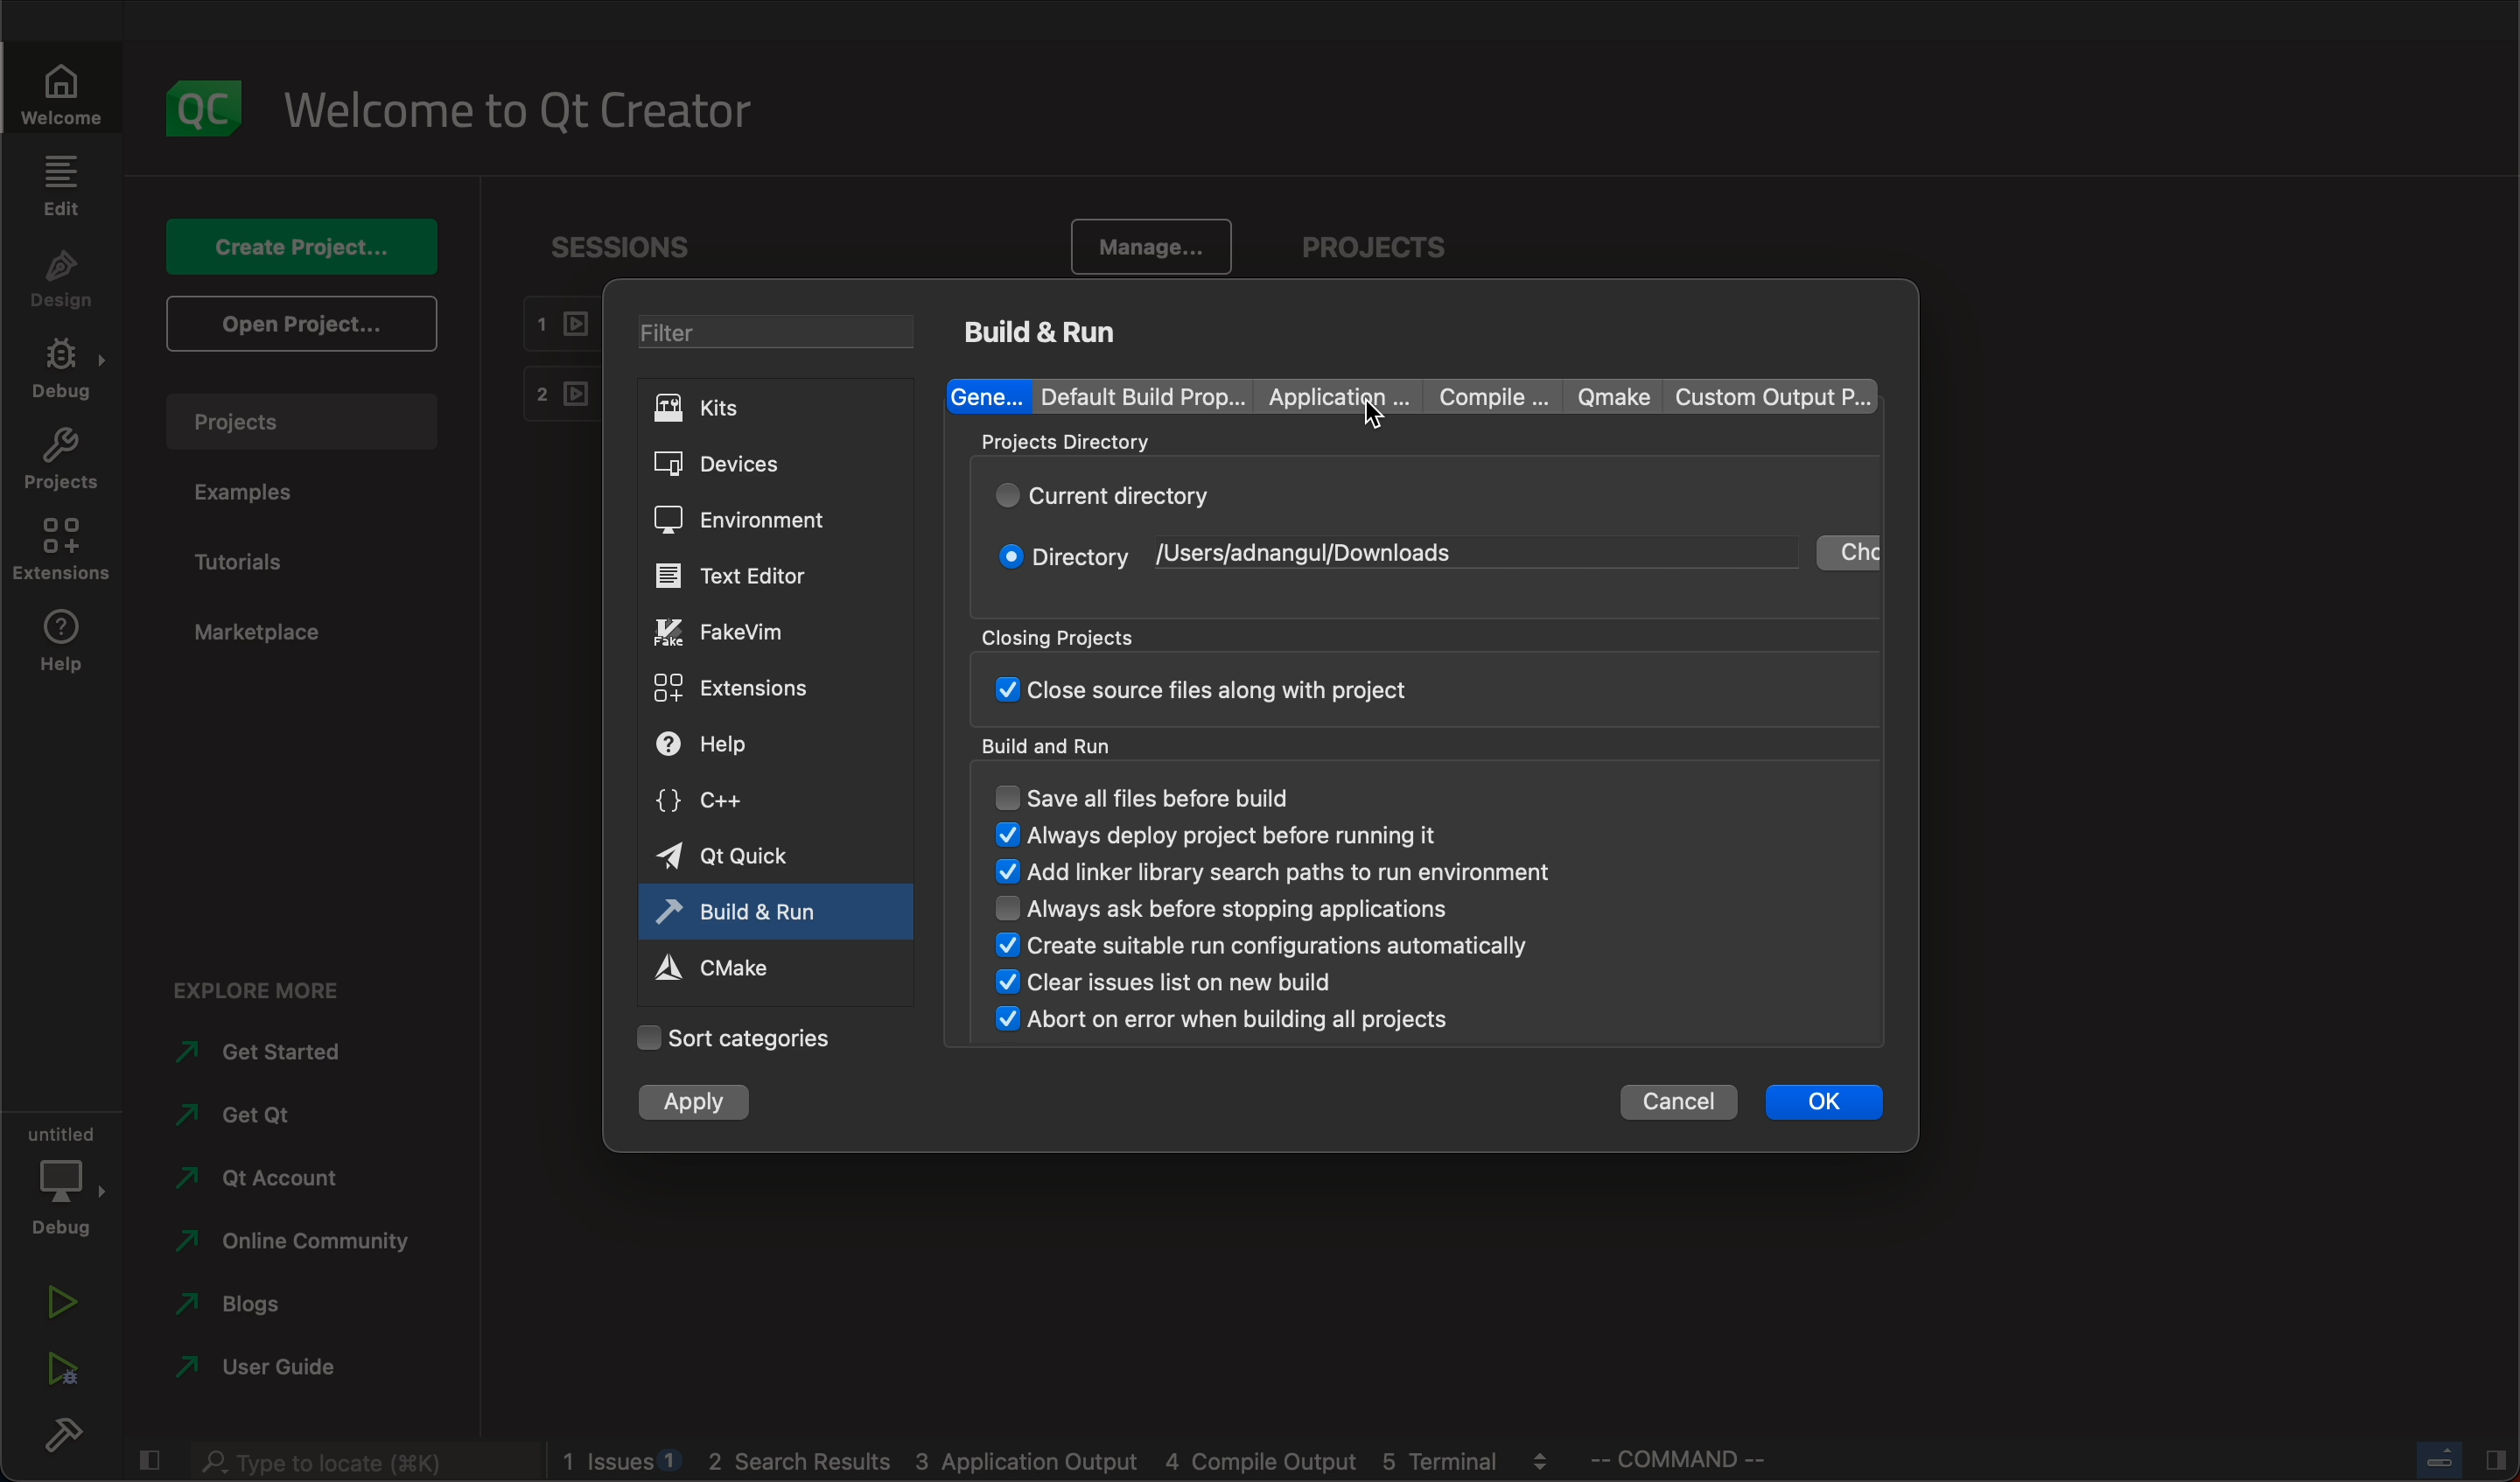 This screenshot has width=2520, height=1482. Describe the element at coordinates (1413, 447) in the screenshot. I see `project directory` at that location.